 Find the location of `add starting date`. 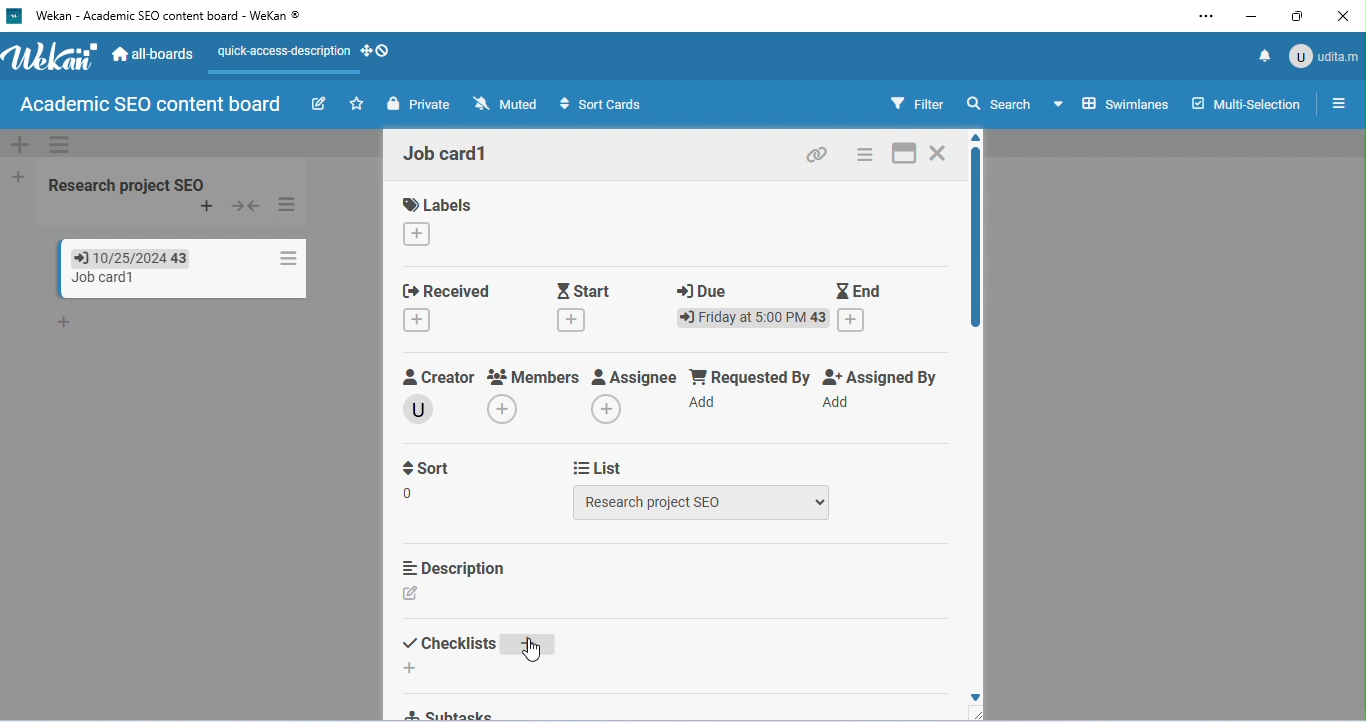

add starting date is located at coordinates (573, 322).